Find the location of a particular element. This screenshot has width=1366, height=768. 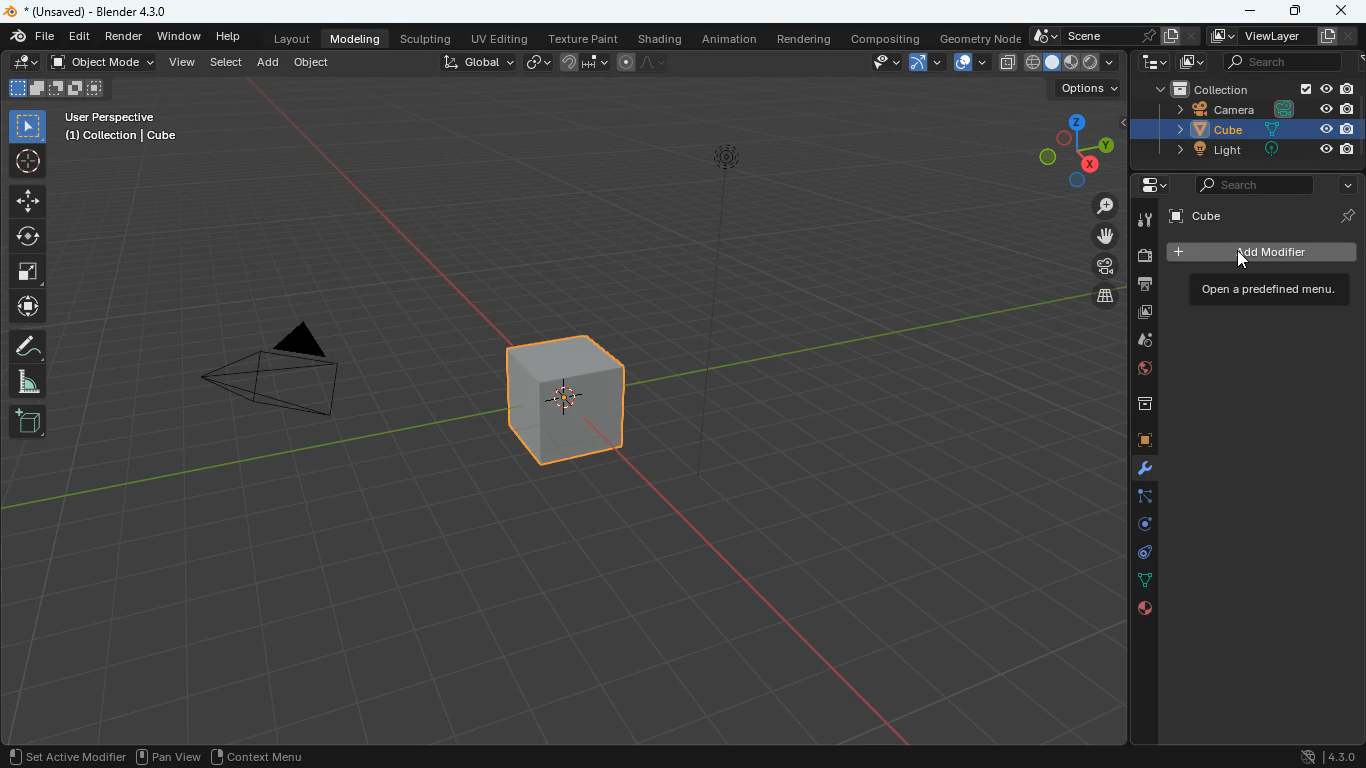

add is located at coordinates (27, 422).